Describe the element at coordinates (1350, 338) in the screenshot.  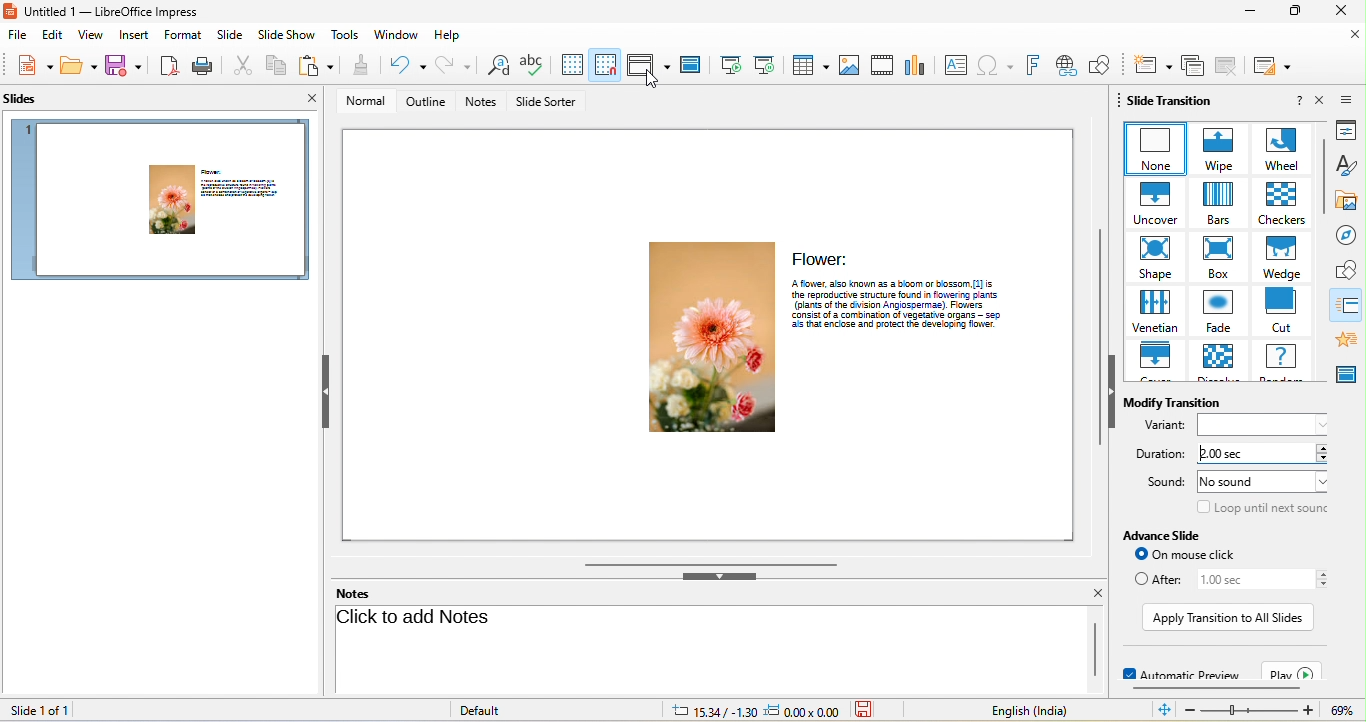
I see `animation` at that location.